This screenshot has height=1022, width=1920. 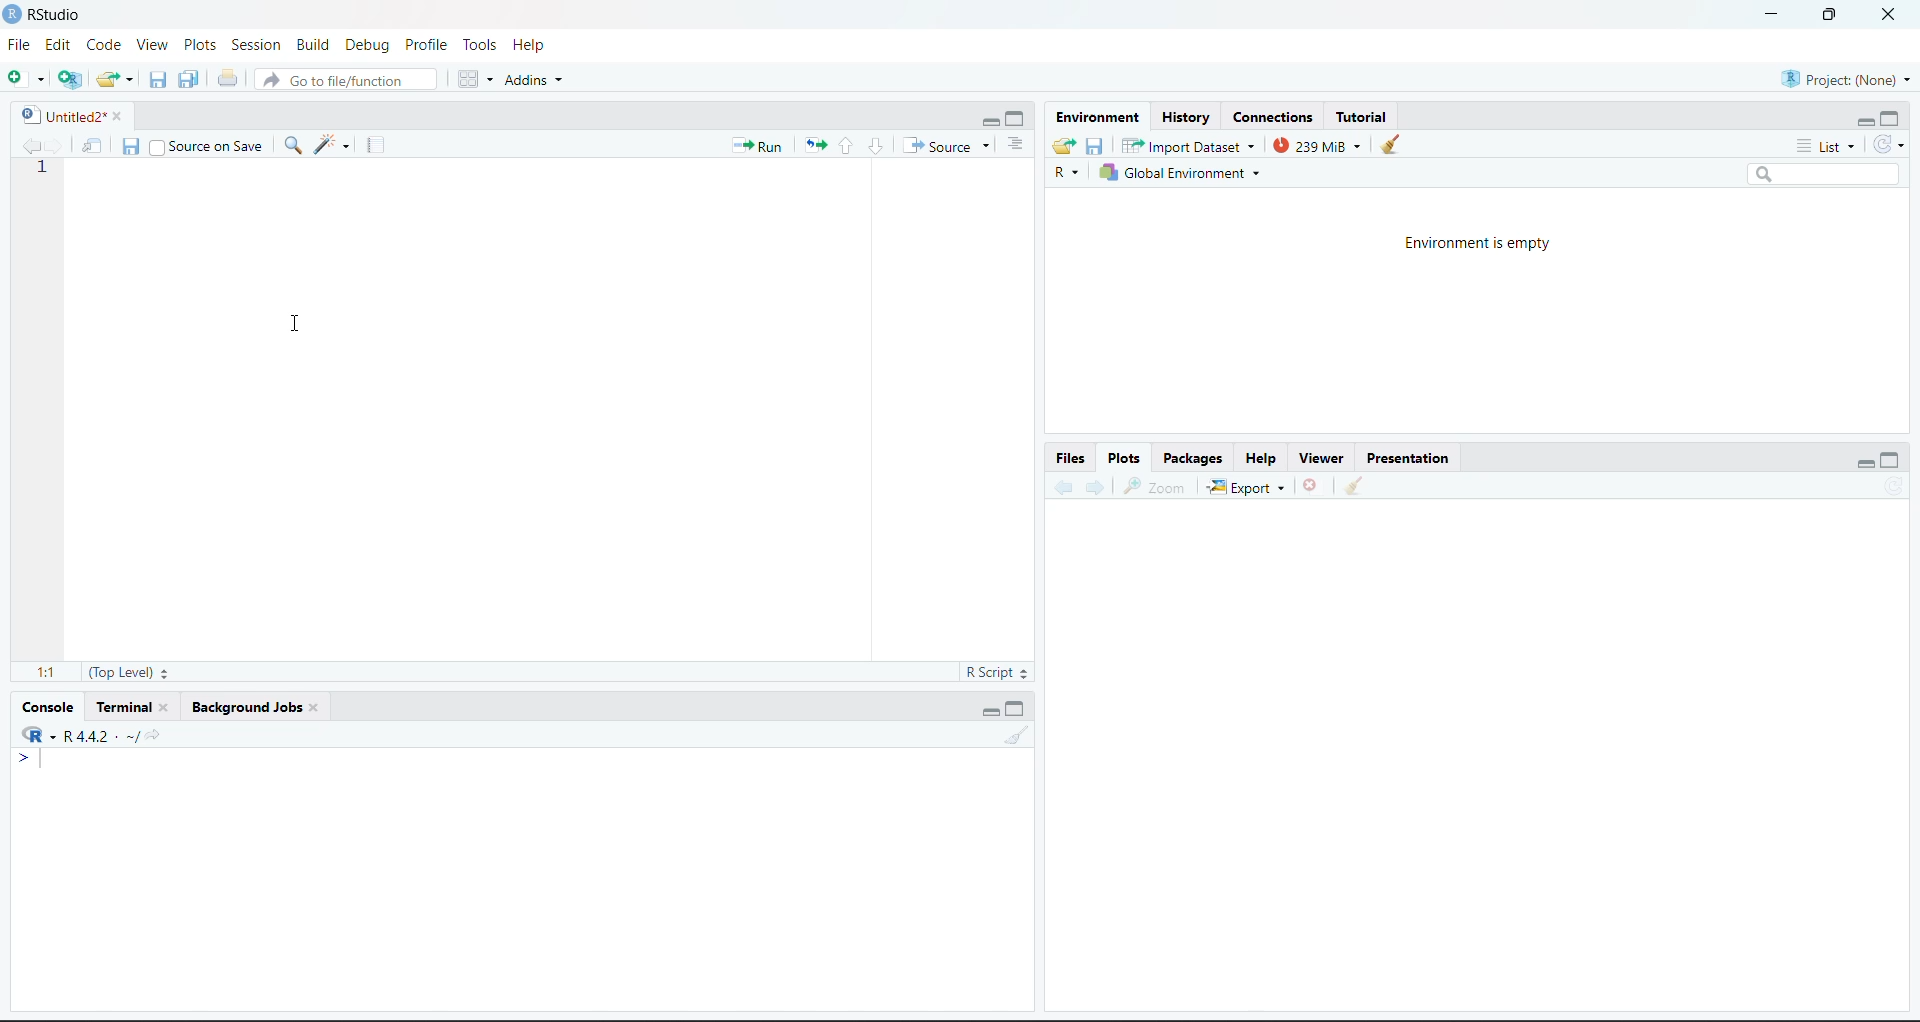 I want to click on Refresh the list of objects in the environment, so click(x=1894, y=148).